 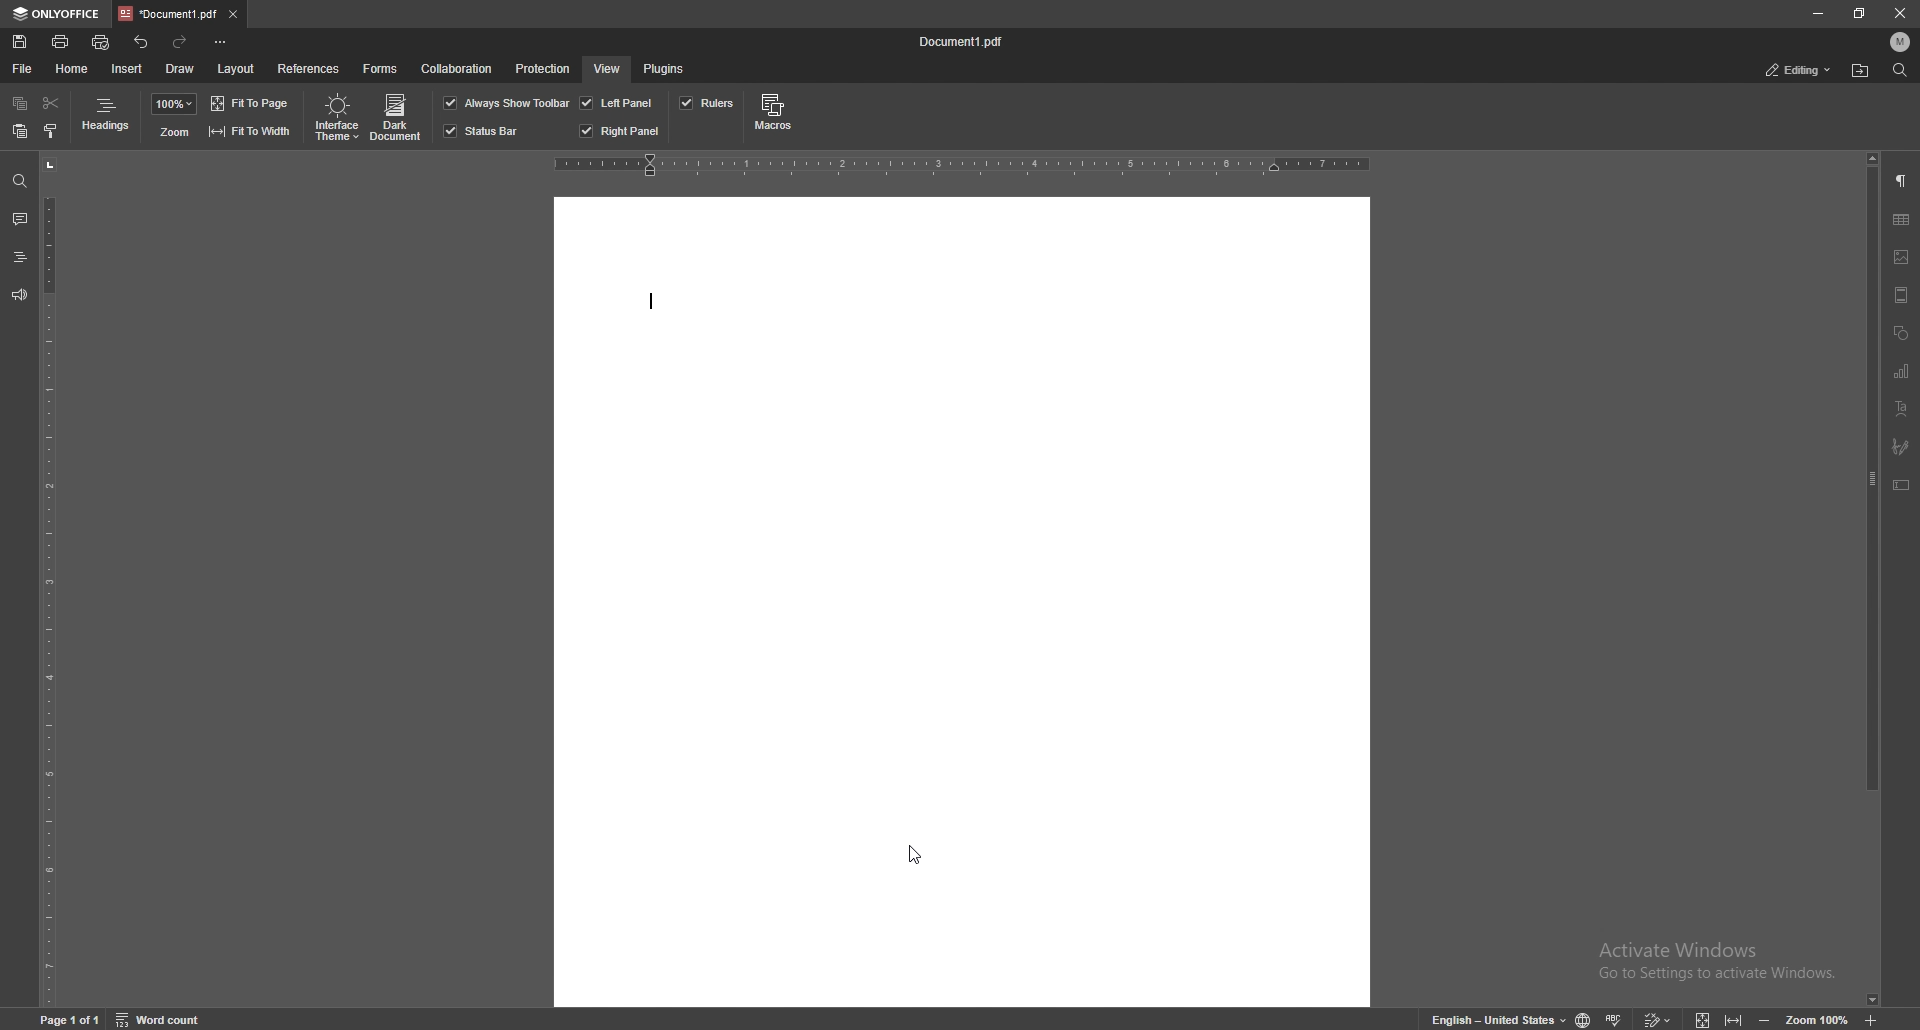 What do you see at coordinates (61, 40) in the screenshot?
I see `print` at bounding box center [61, 40].